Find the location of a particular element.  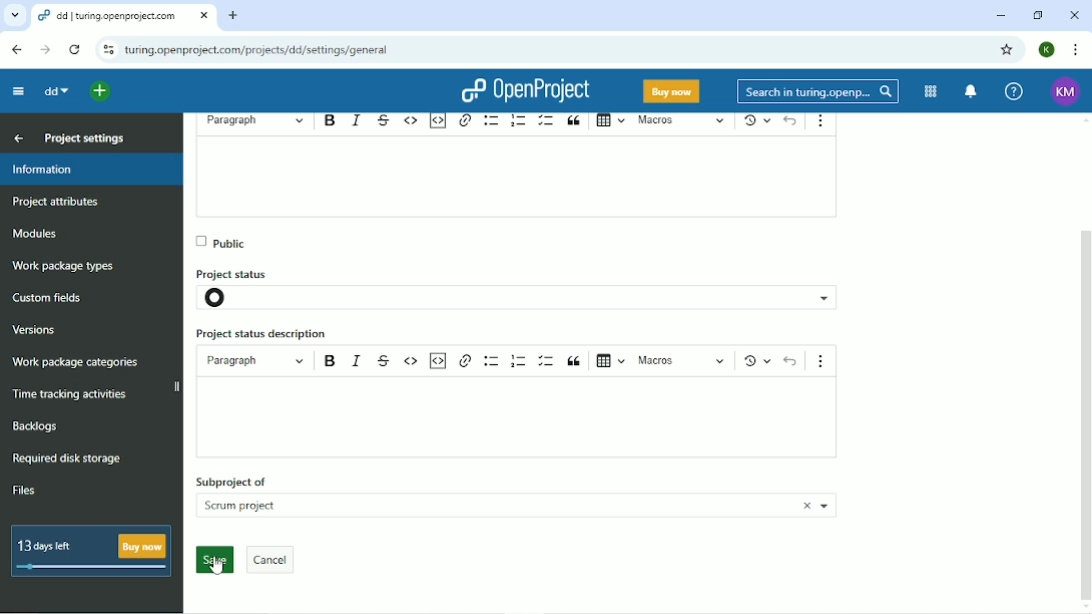

Search in turing.openprojects.com is located at coordinates (818, 92).